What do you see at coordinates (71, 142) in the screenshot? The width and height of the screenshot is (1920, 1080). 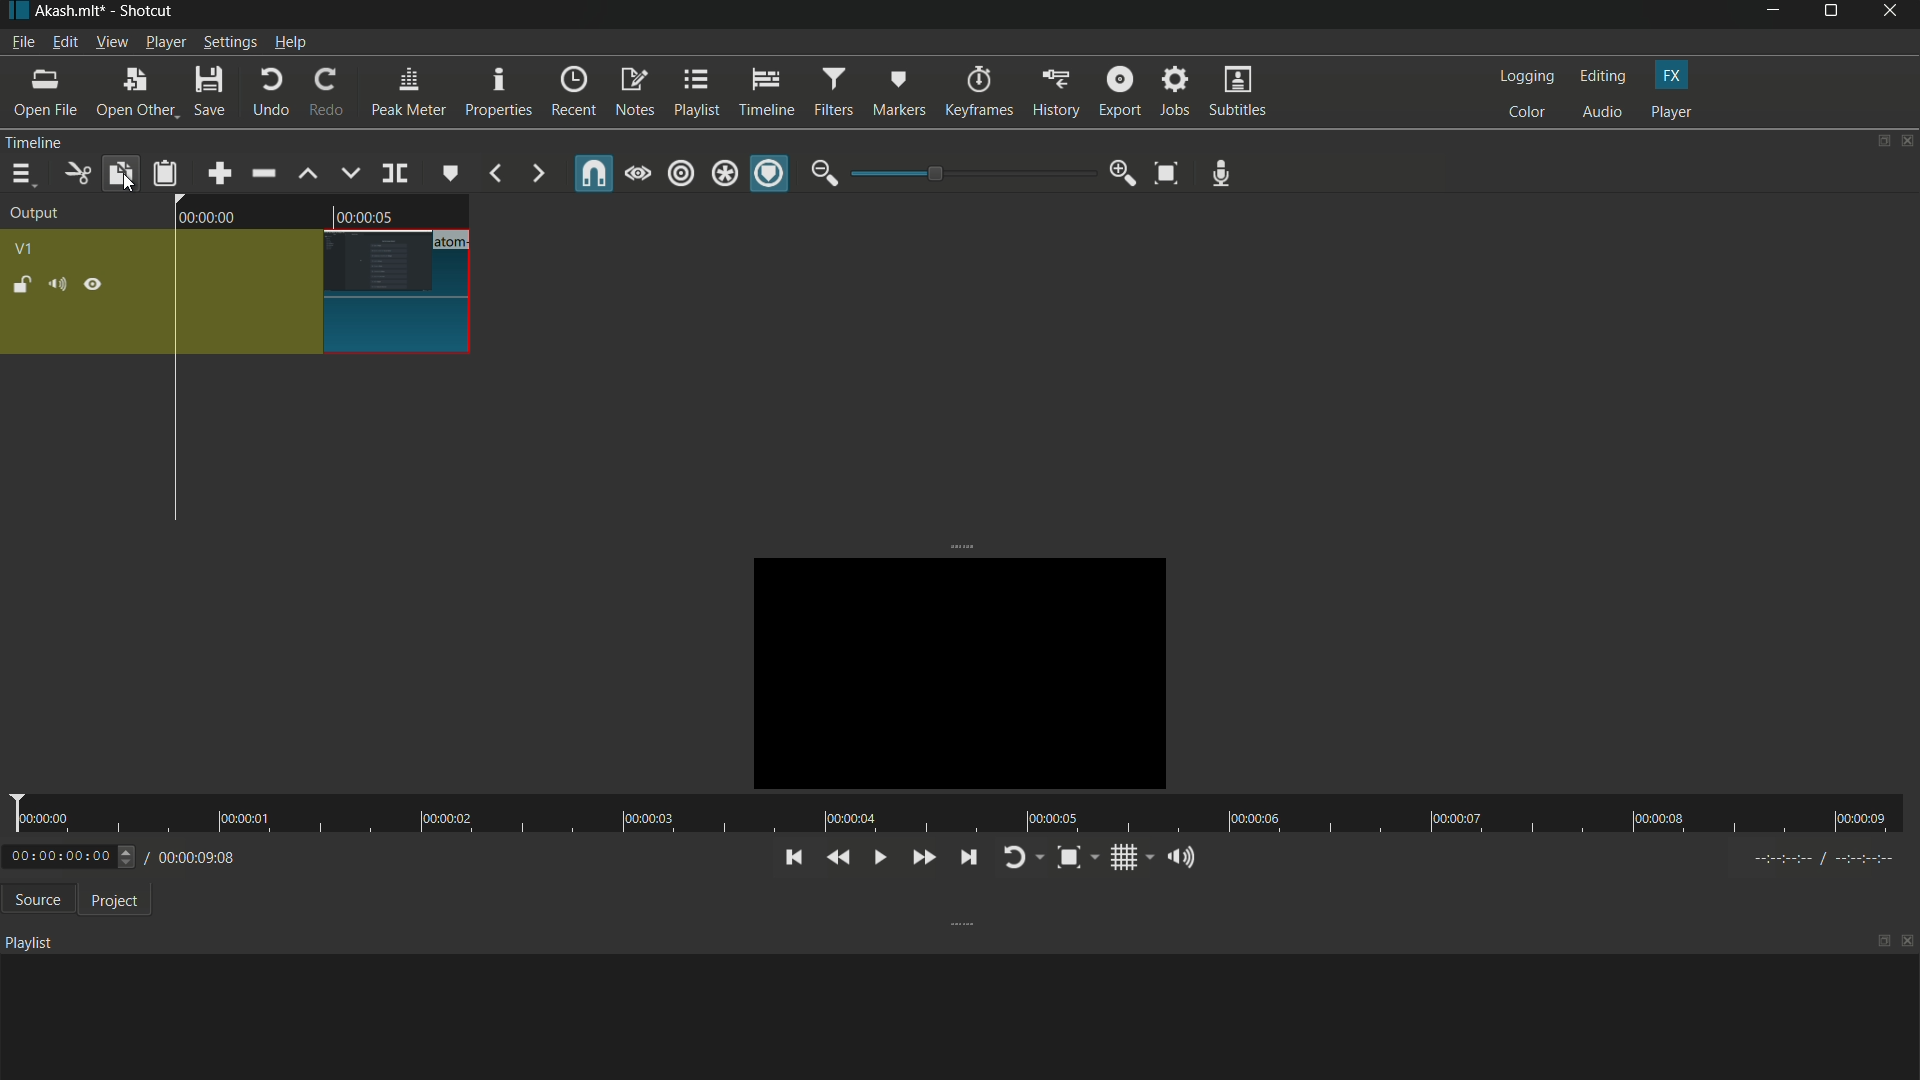 I see `Timeline` at bounding box center [71, 142].